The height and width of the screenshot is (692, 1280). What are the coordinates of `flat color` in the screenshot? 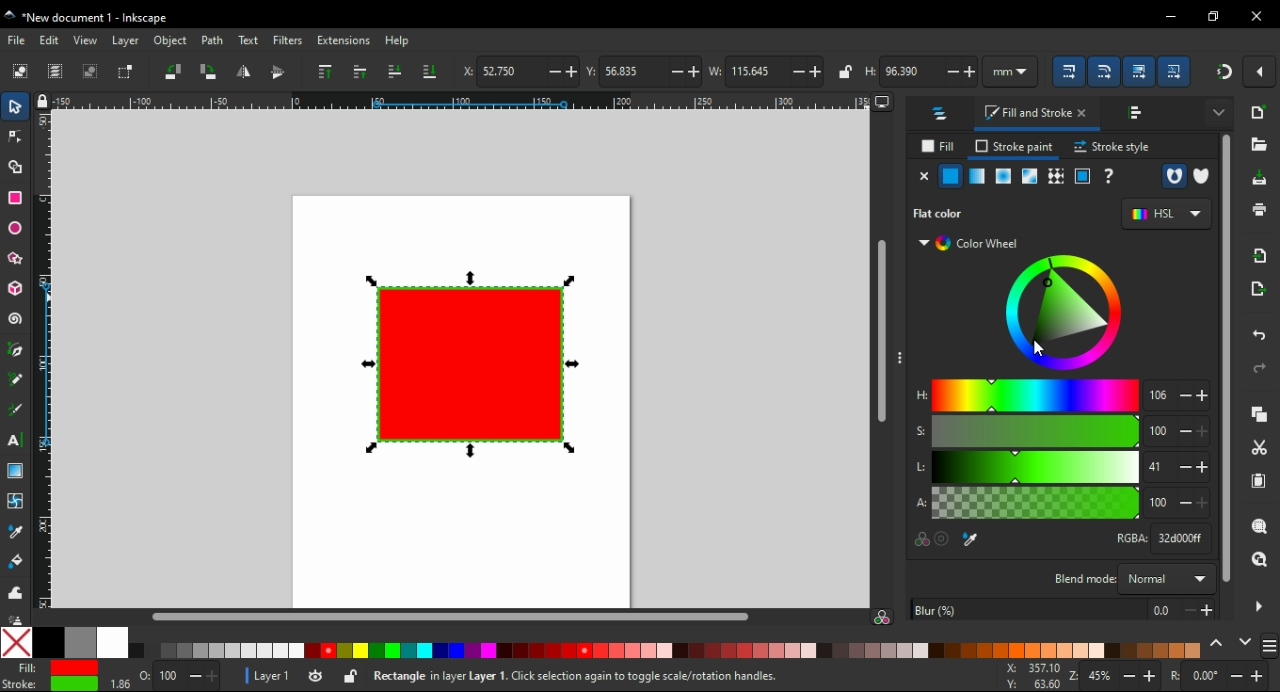 It's located at (951, 176).